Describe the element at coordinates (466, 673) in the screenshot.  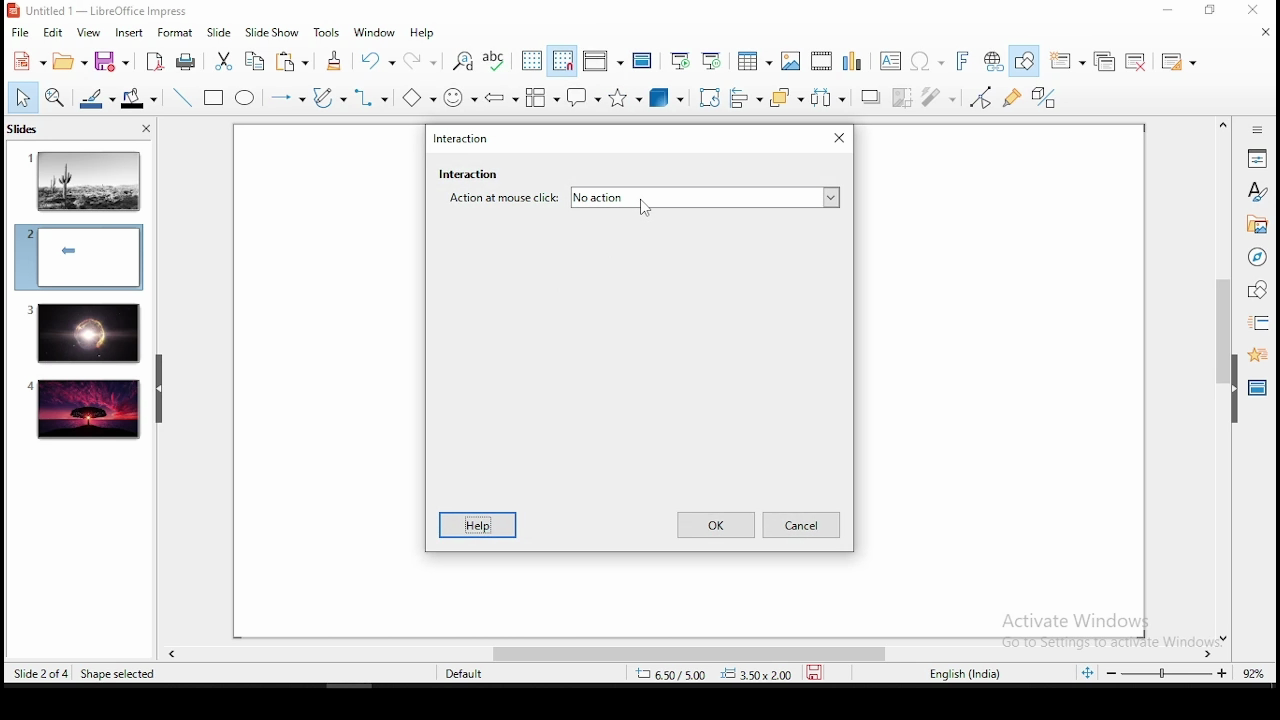
I see `default` at that location.